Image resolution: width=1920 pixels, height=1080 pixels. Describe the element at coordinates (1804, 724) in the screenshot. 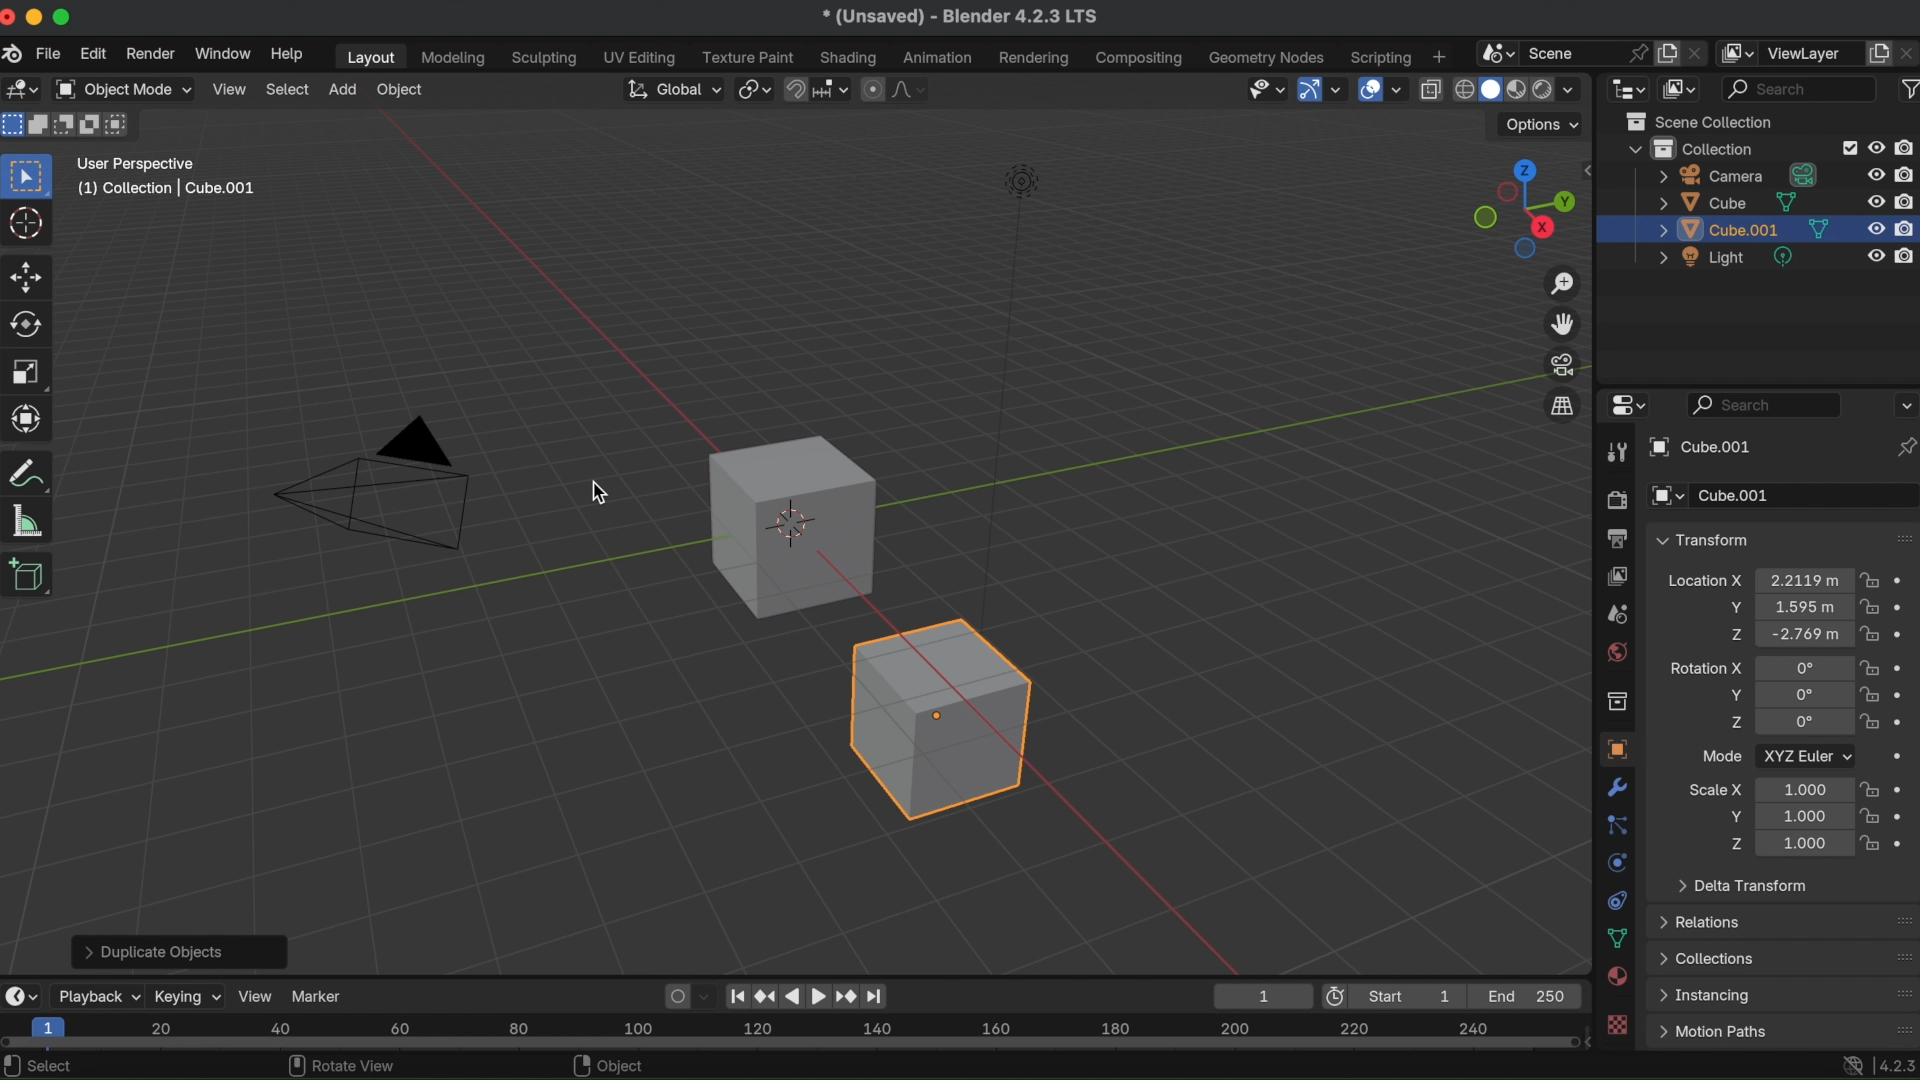

I see `euler rotation` at that location.